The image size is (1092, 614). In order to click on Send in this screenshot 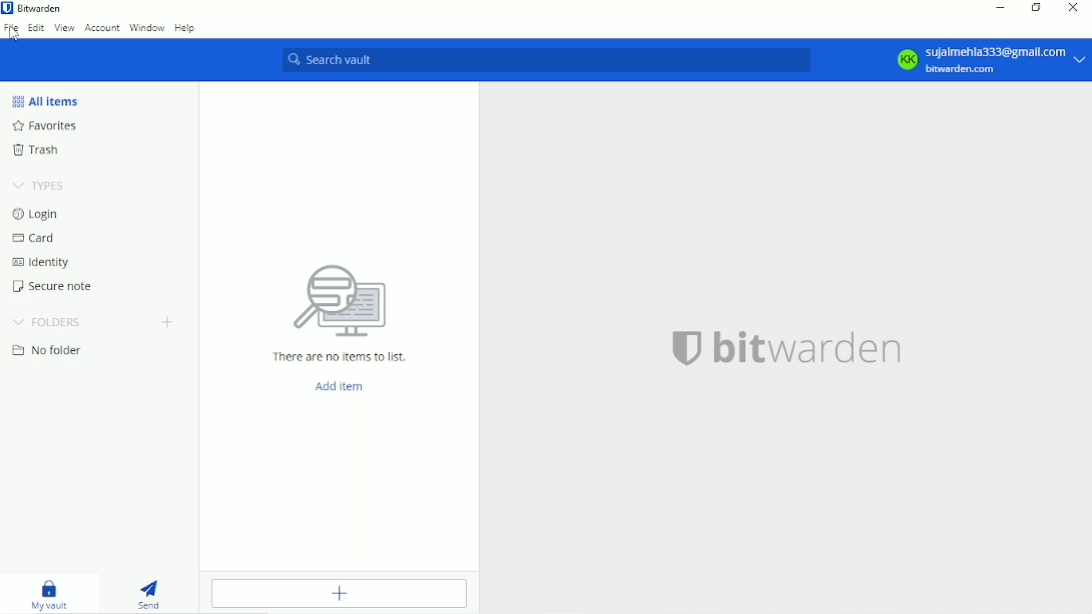, I will do `click(149, 594)`.